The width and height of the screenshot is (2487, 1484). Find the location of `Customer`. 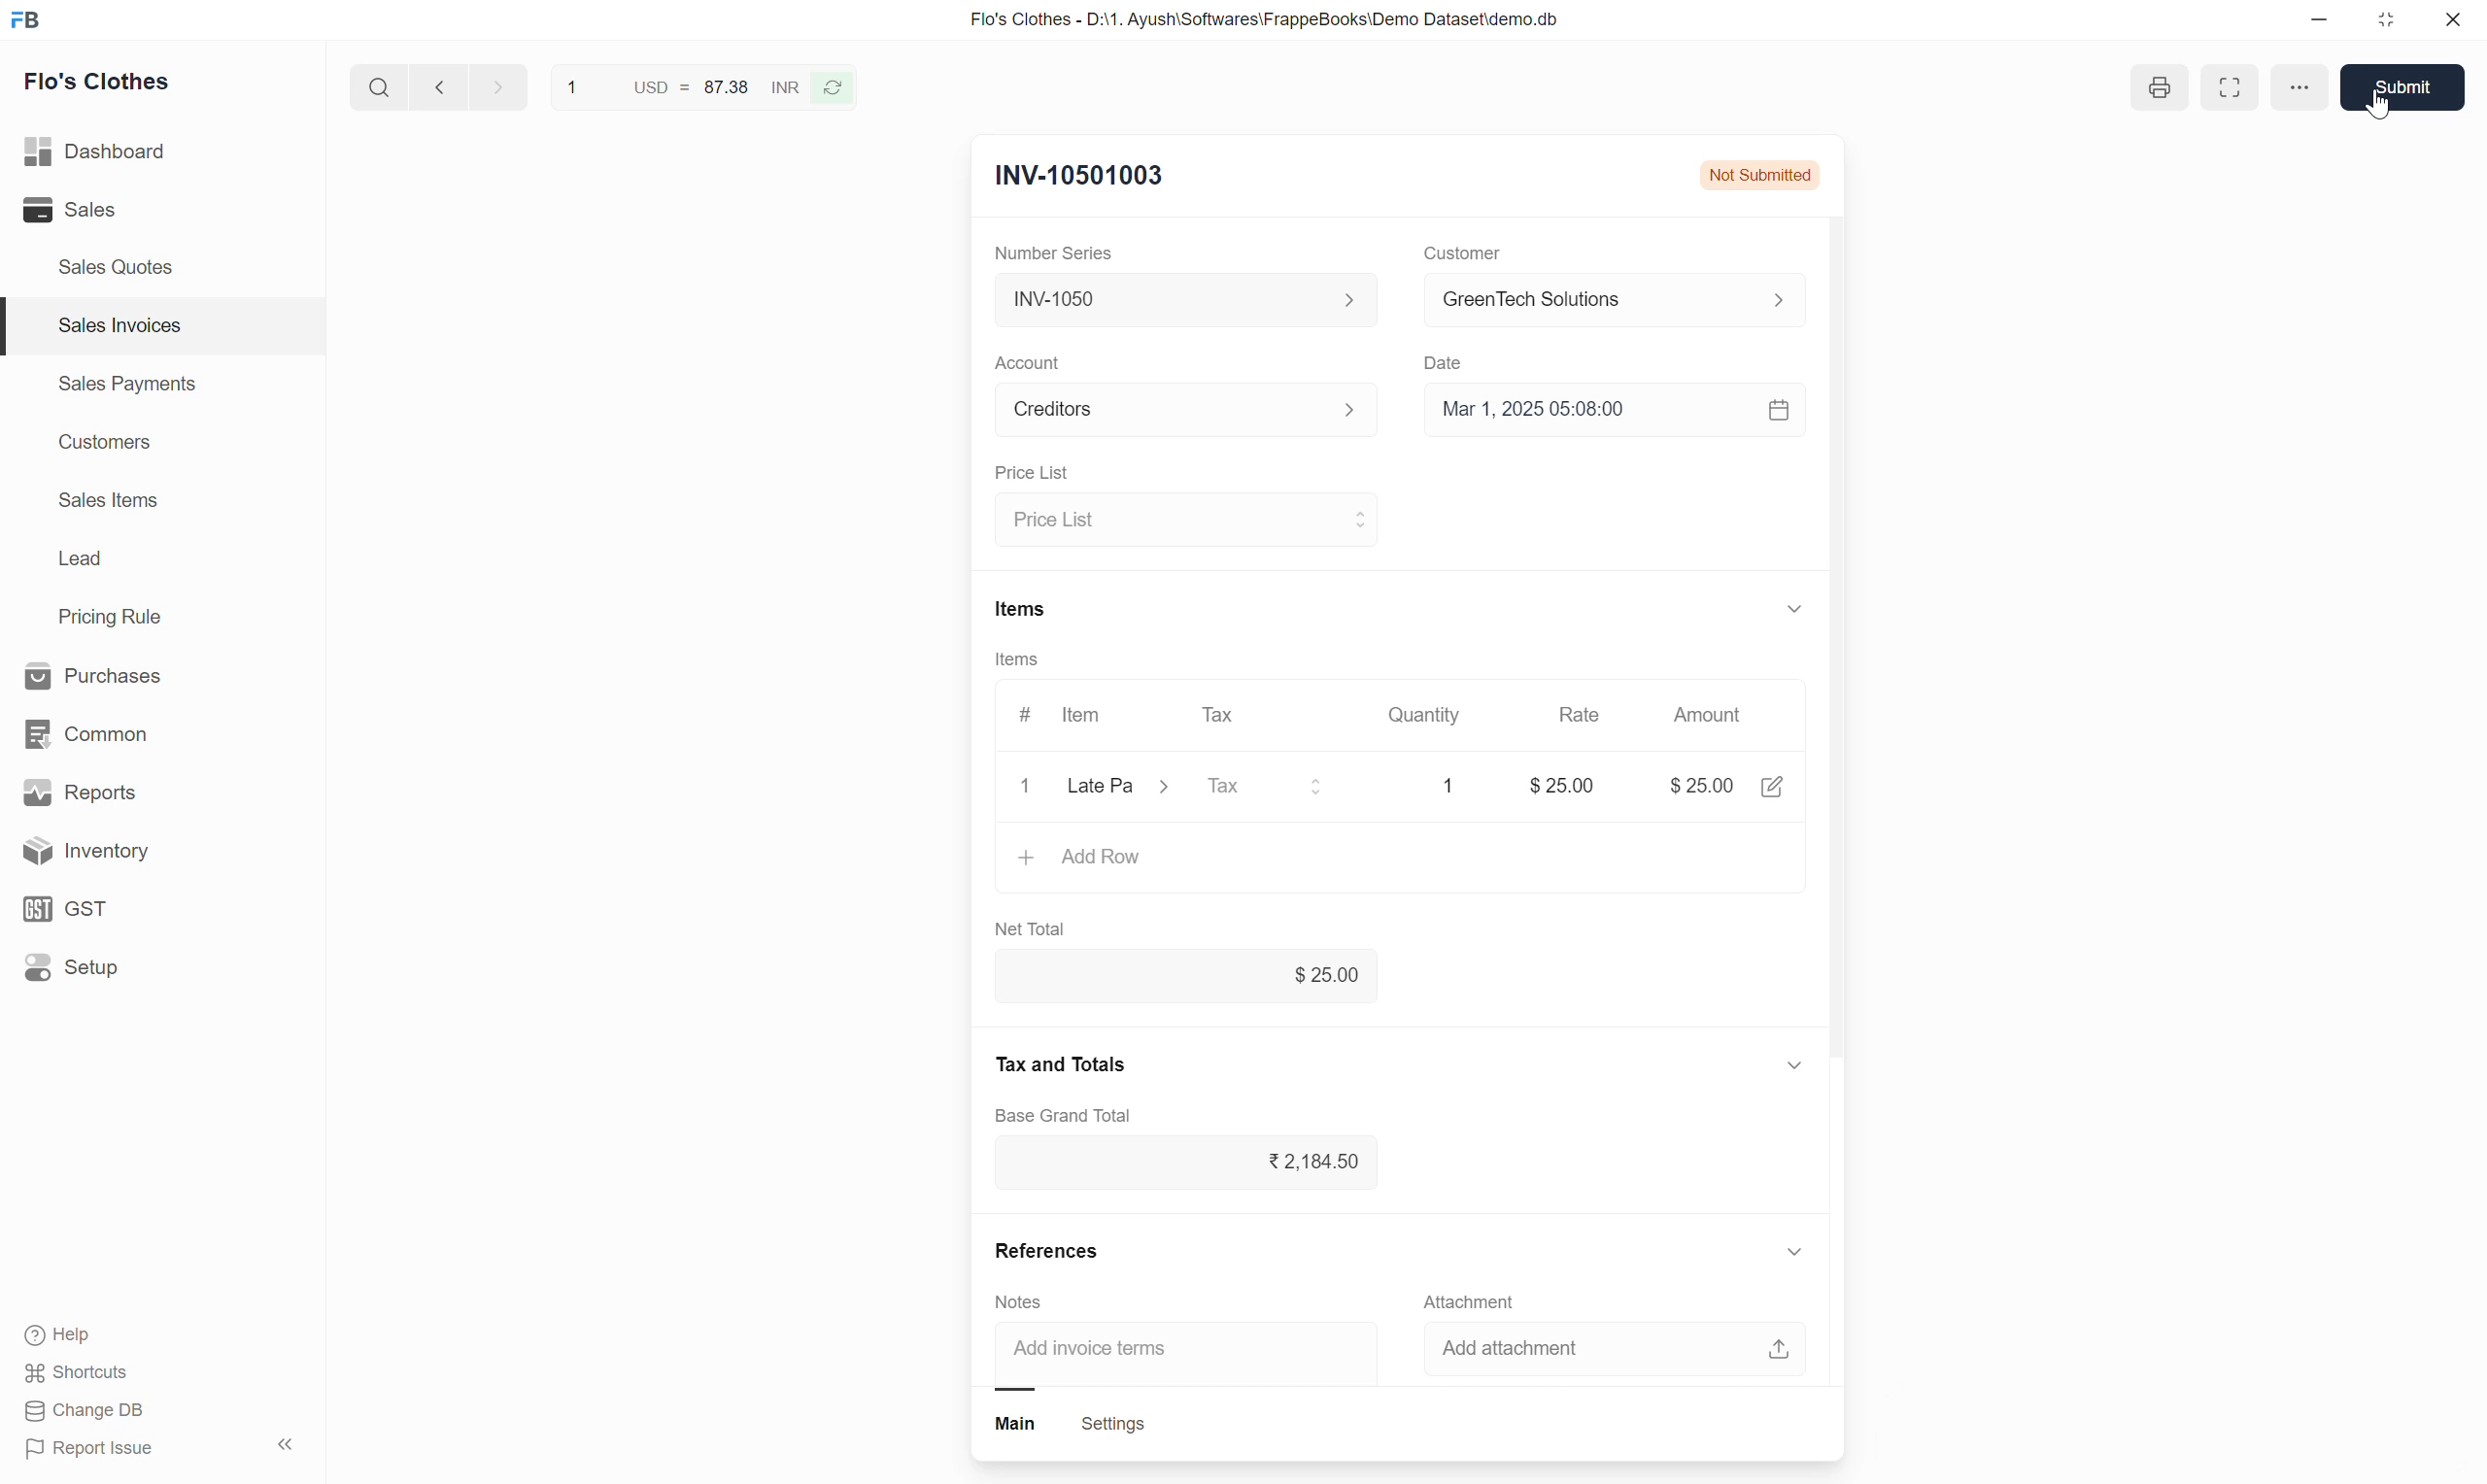

Customer is located at coordinates (1460, 254).